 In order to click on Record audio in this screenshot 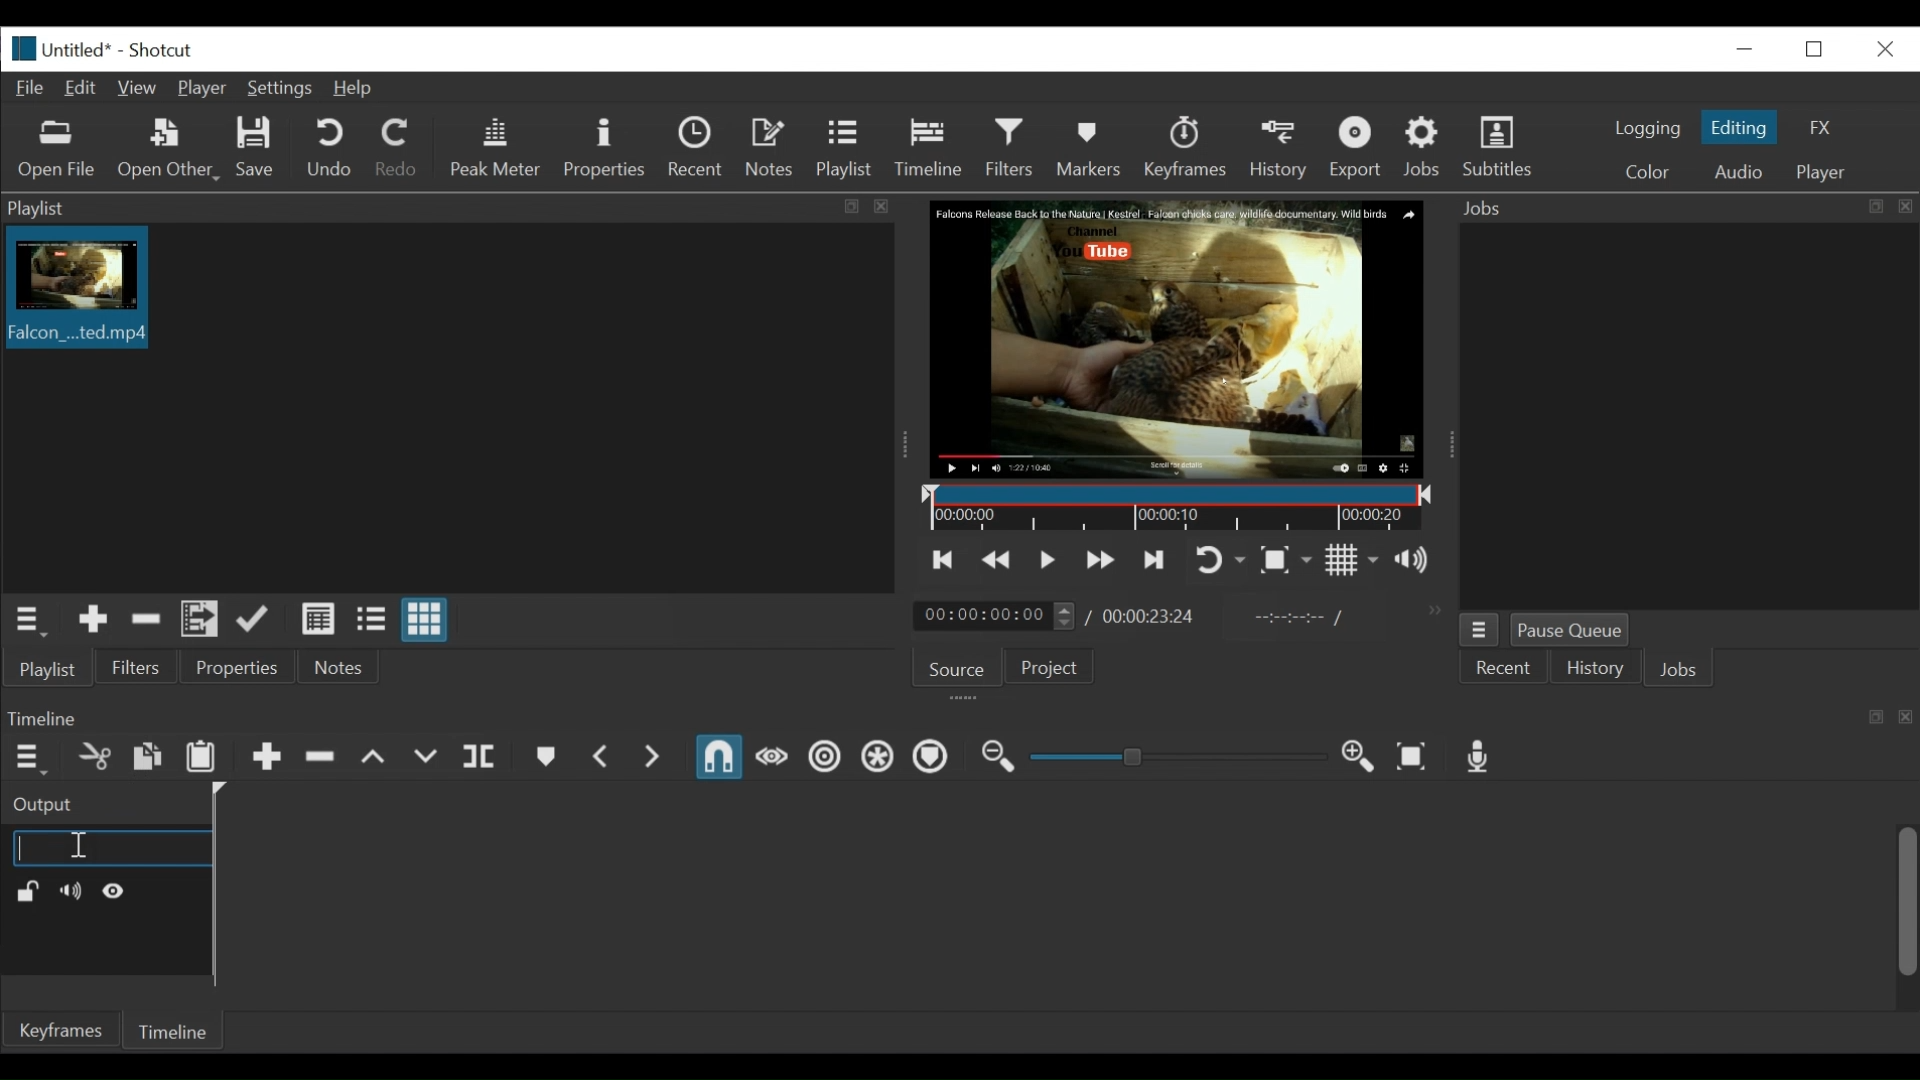, I will do `click(1480, 757)`.